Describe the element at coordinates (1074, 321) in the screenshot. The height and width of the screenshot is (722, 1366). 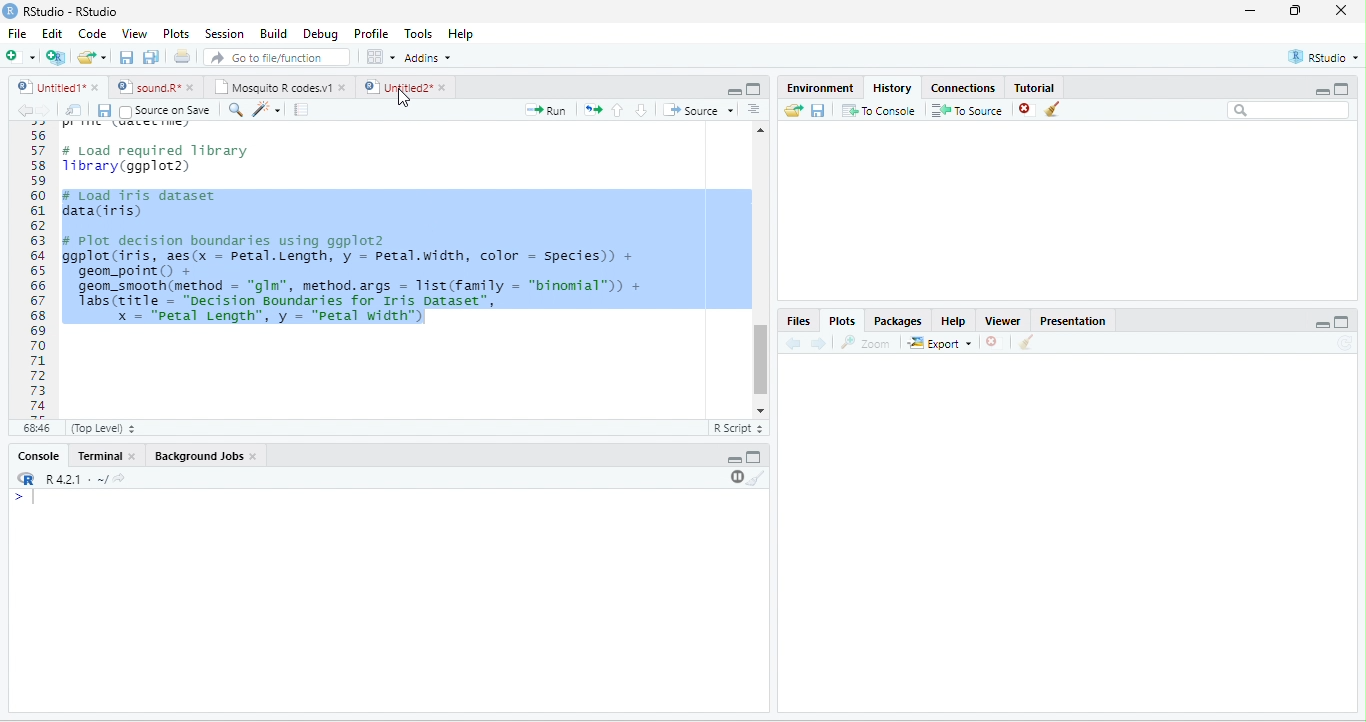
I see `Presentation` at that location.